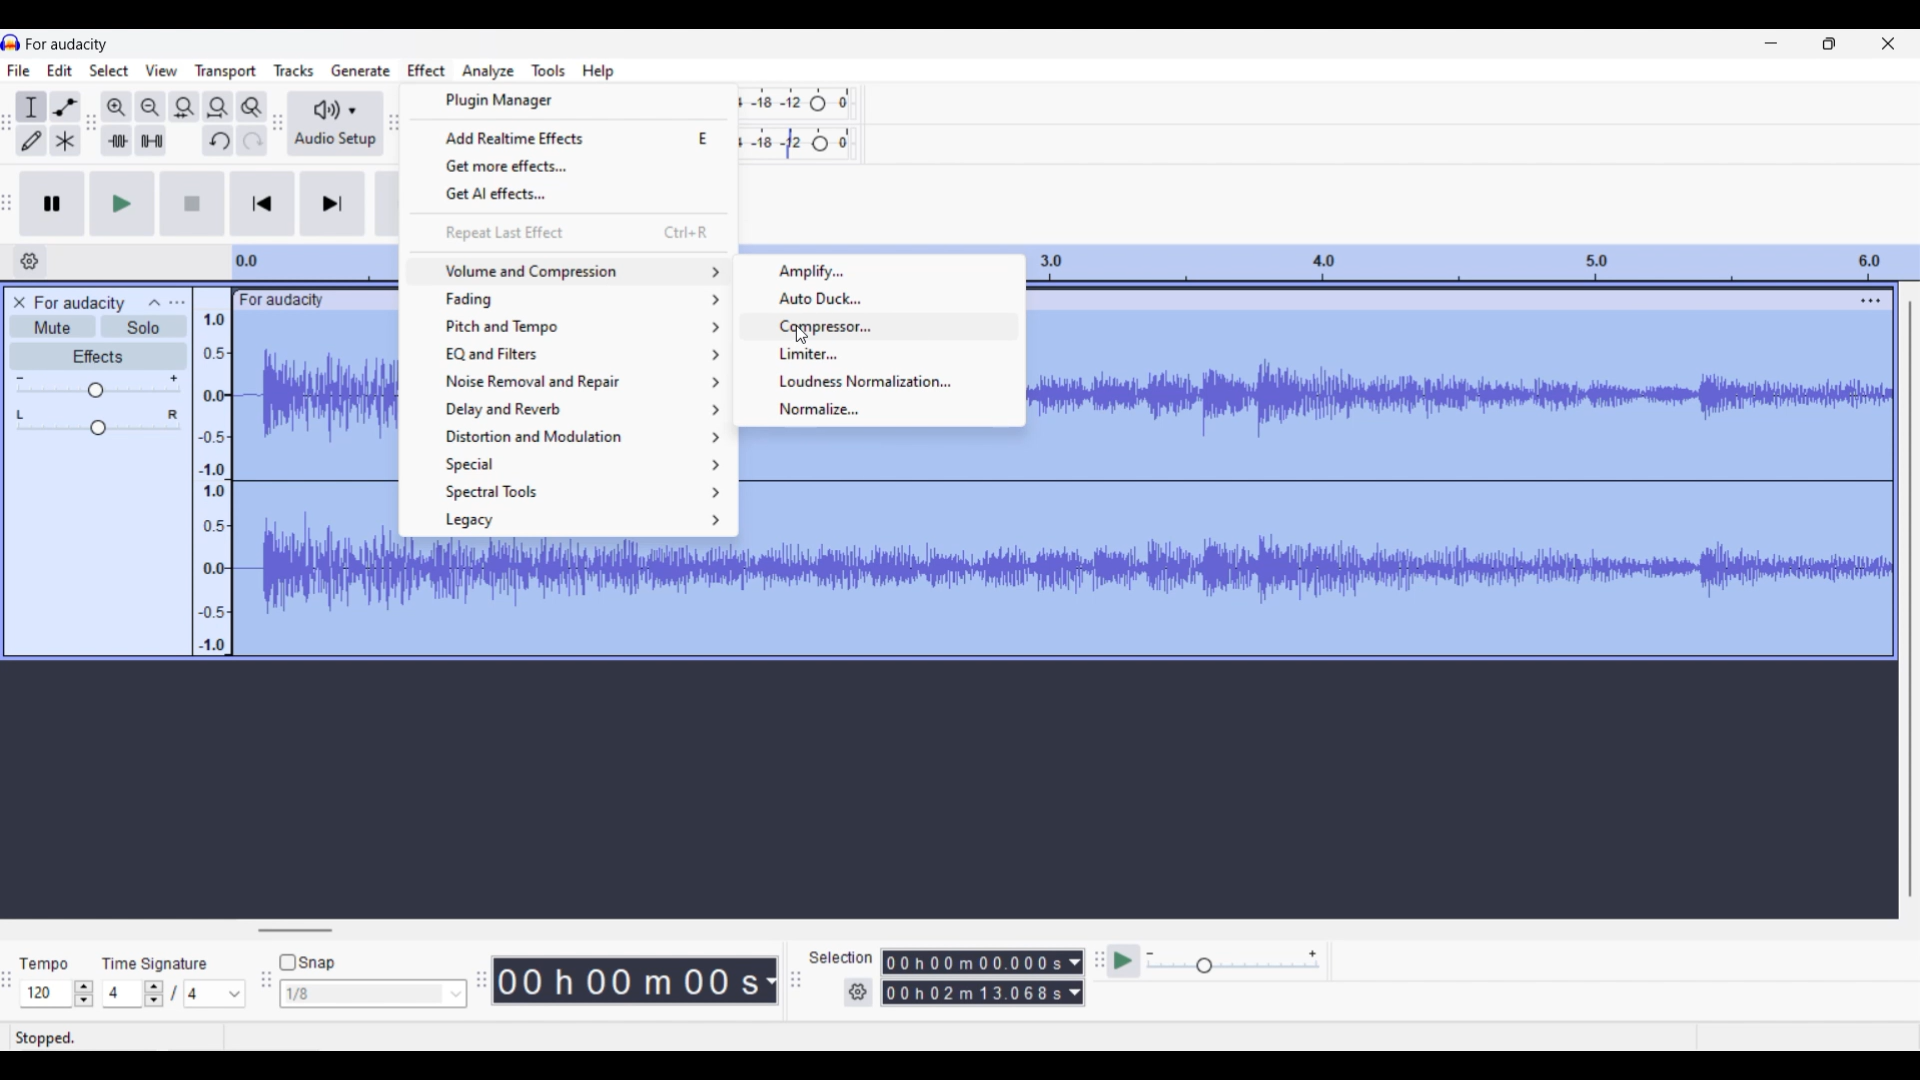 The image size is (1920, 1080). Describe the element at coordinates (566, 271) in the screenshot. I see `Volume and compression` at that location.